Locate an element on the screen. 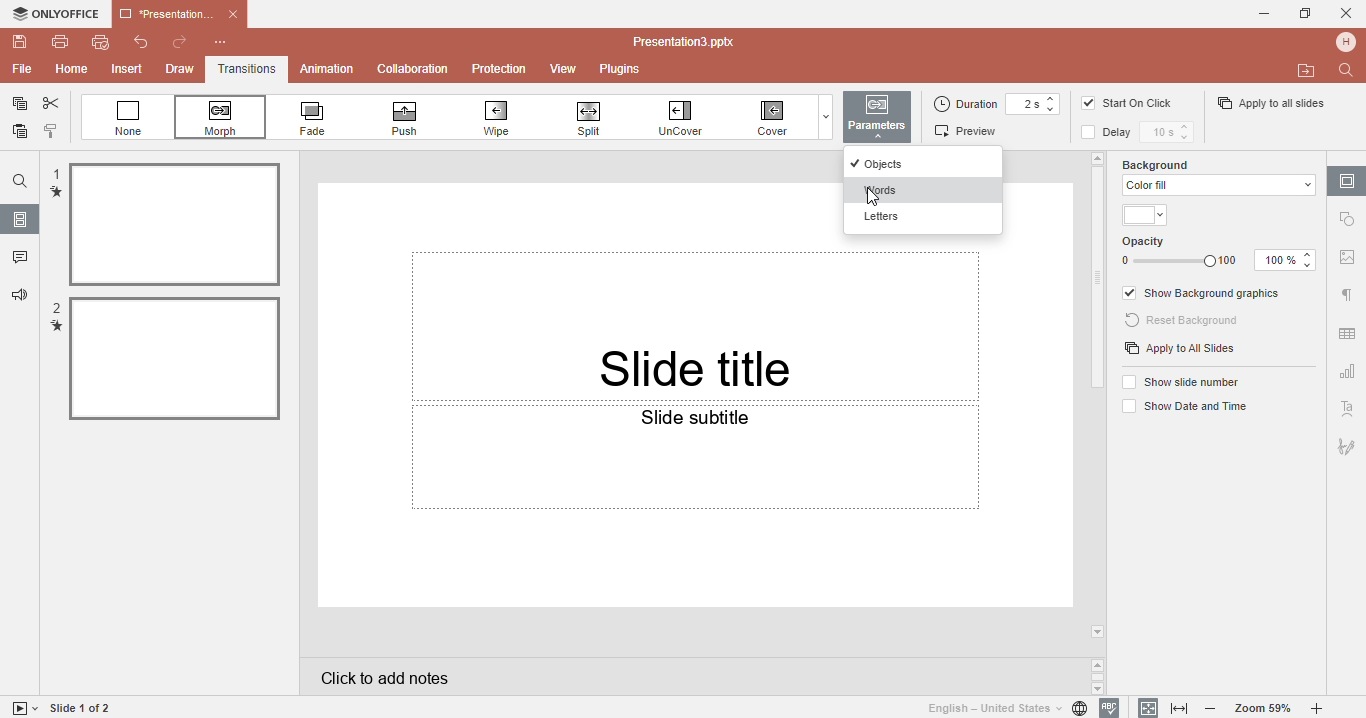 The width and height of the screenshot is (1366, 718). Table setting is located at coordinates (1348, 330).